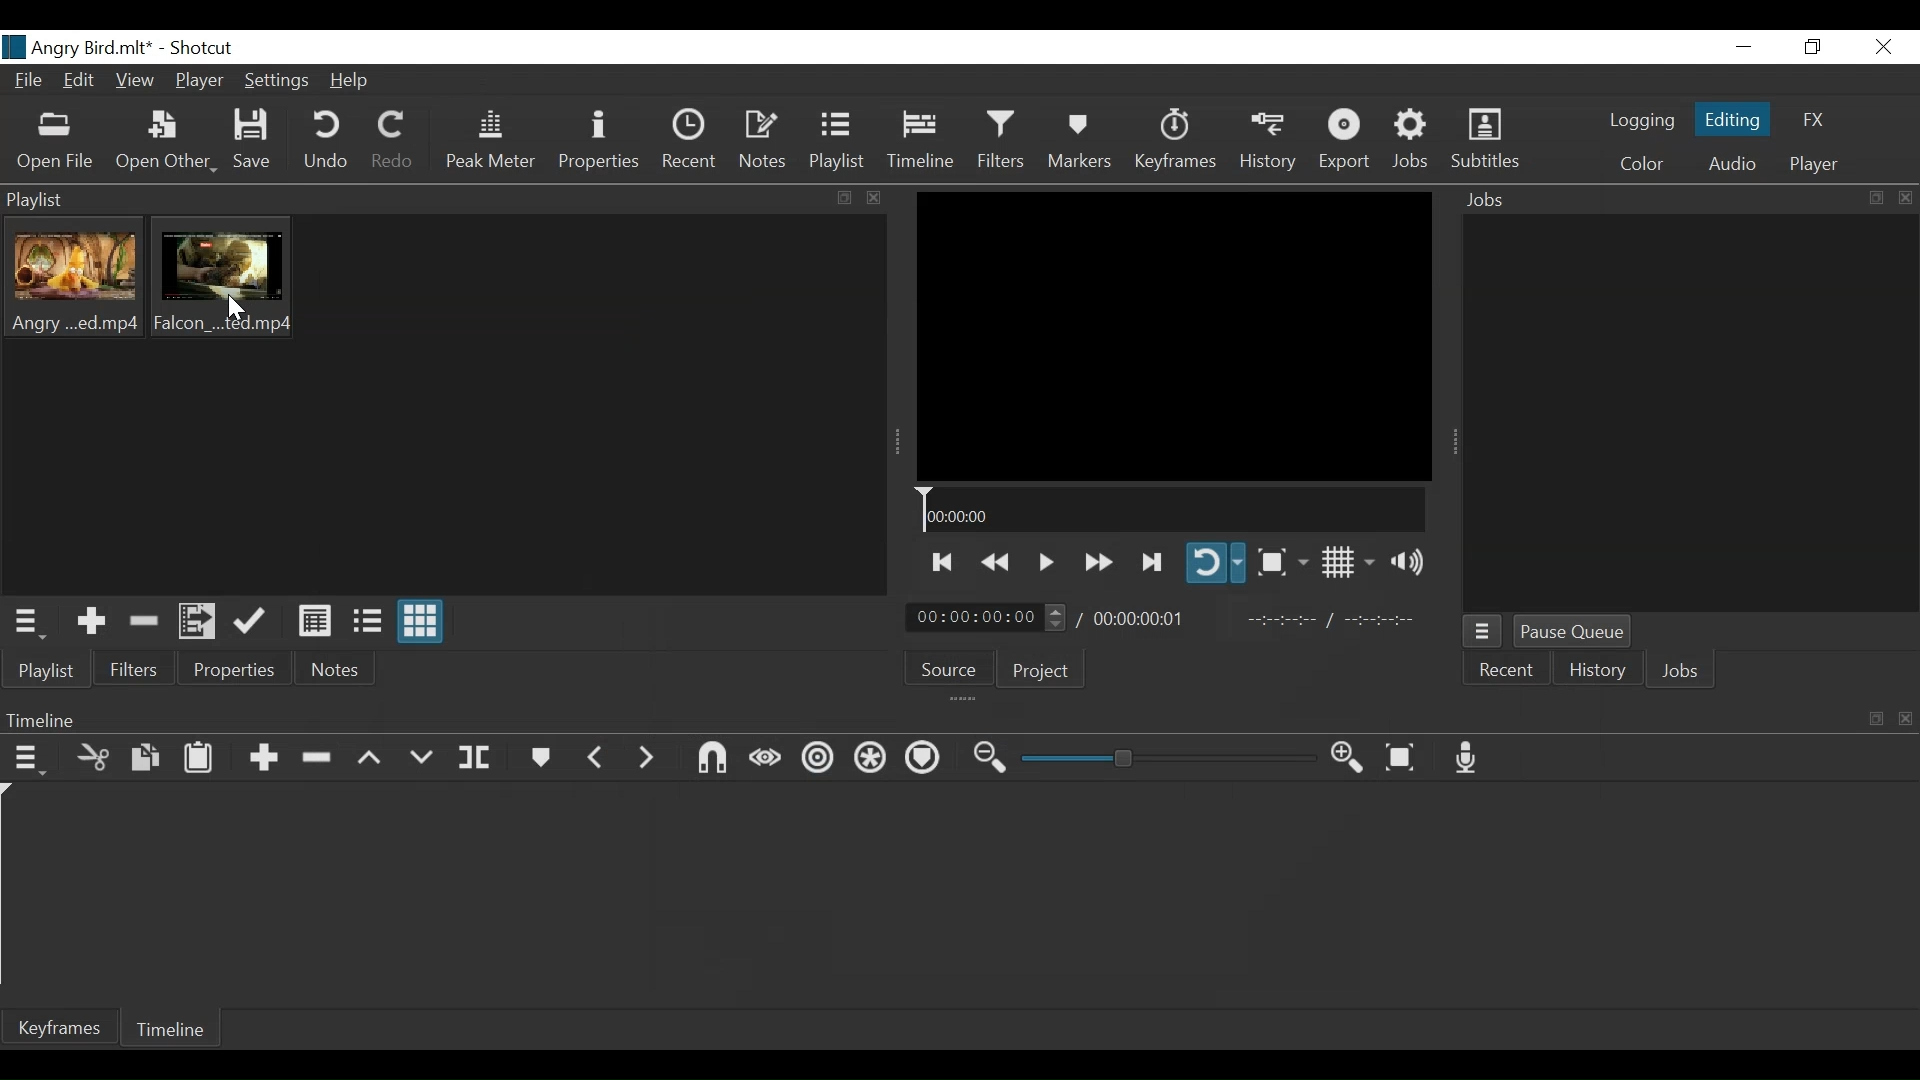 The image size is (1920, 1080). What do you see at coordinates (769, 760) in the screenshot?
I see `Scrub while dragging` at bounding box center [769, 760].